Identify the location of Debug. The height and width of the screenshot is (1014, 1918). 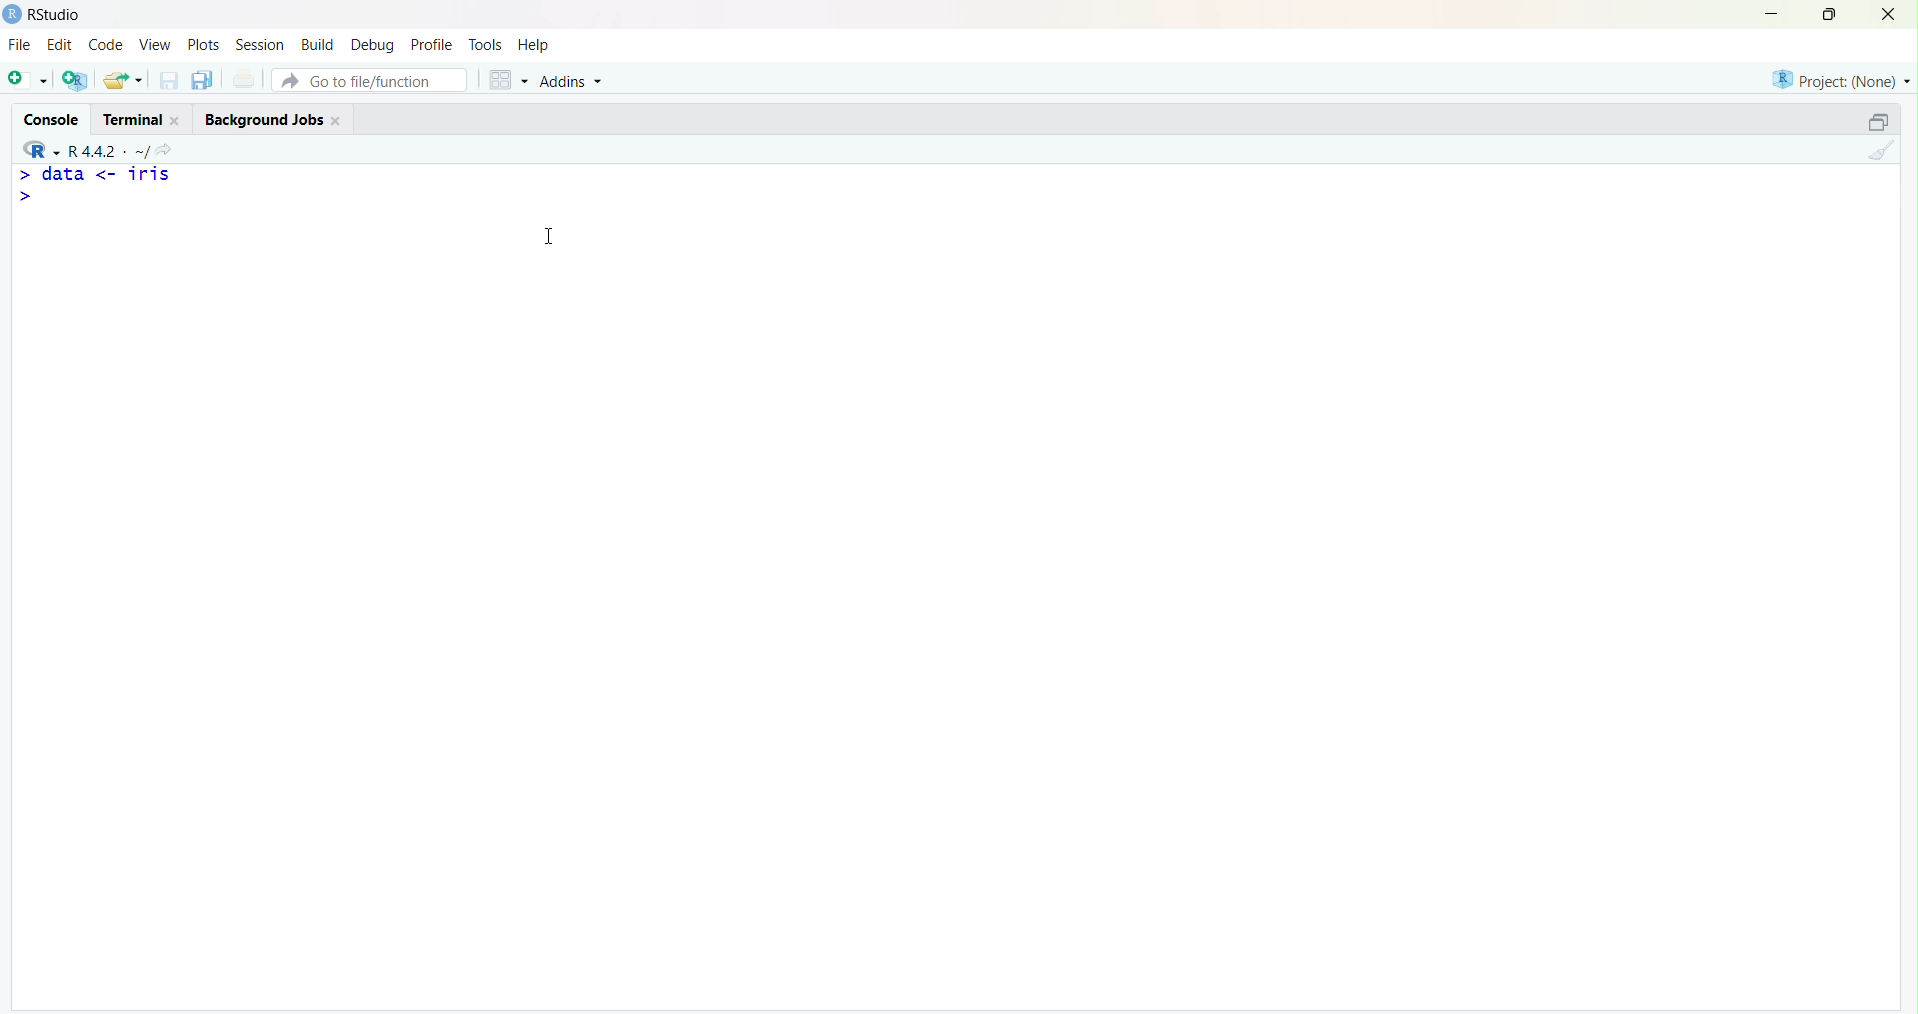
(374, 43).